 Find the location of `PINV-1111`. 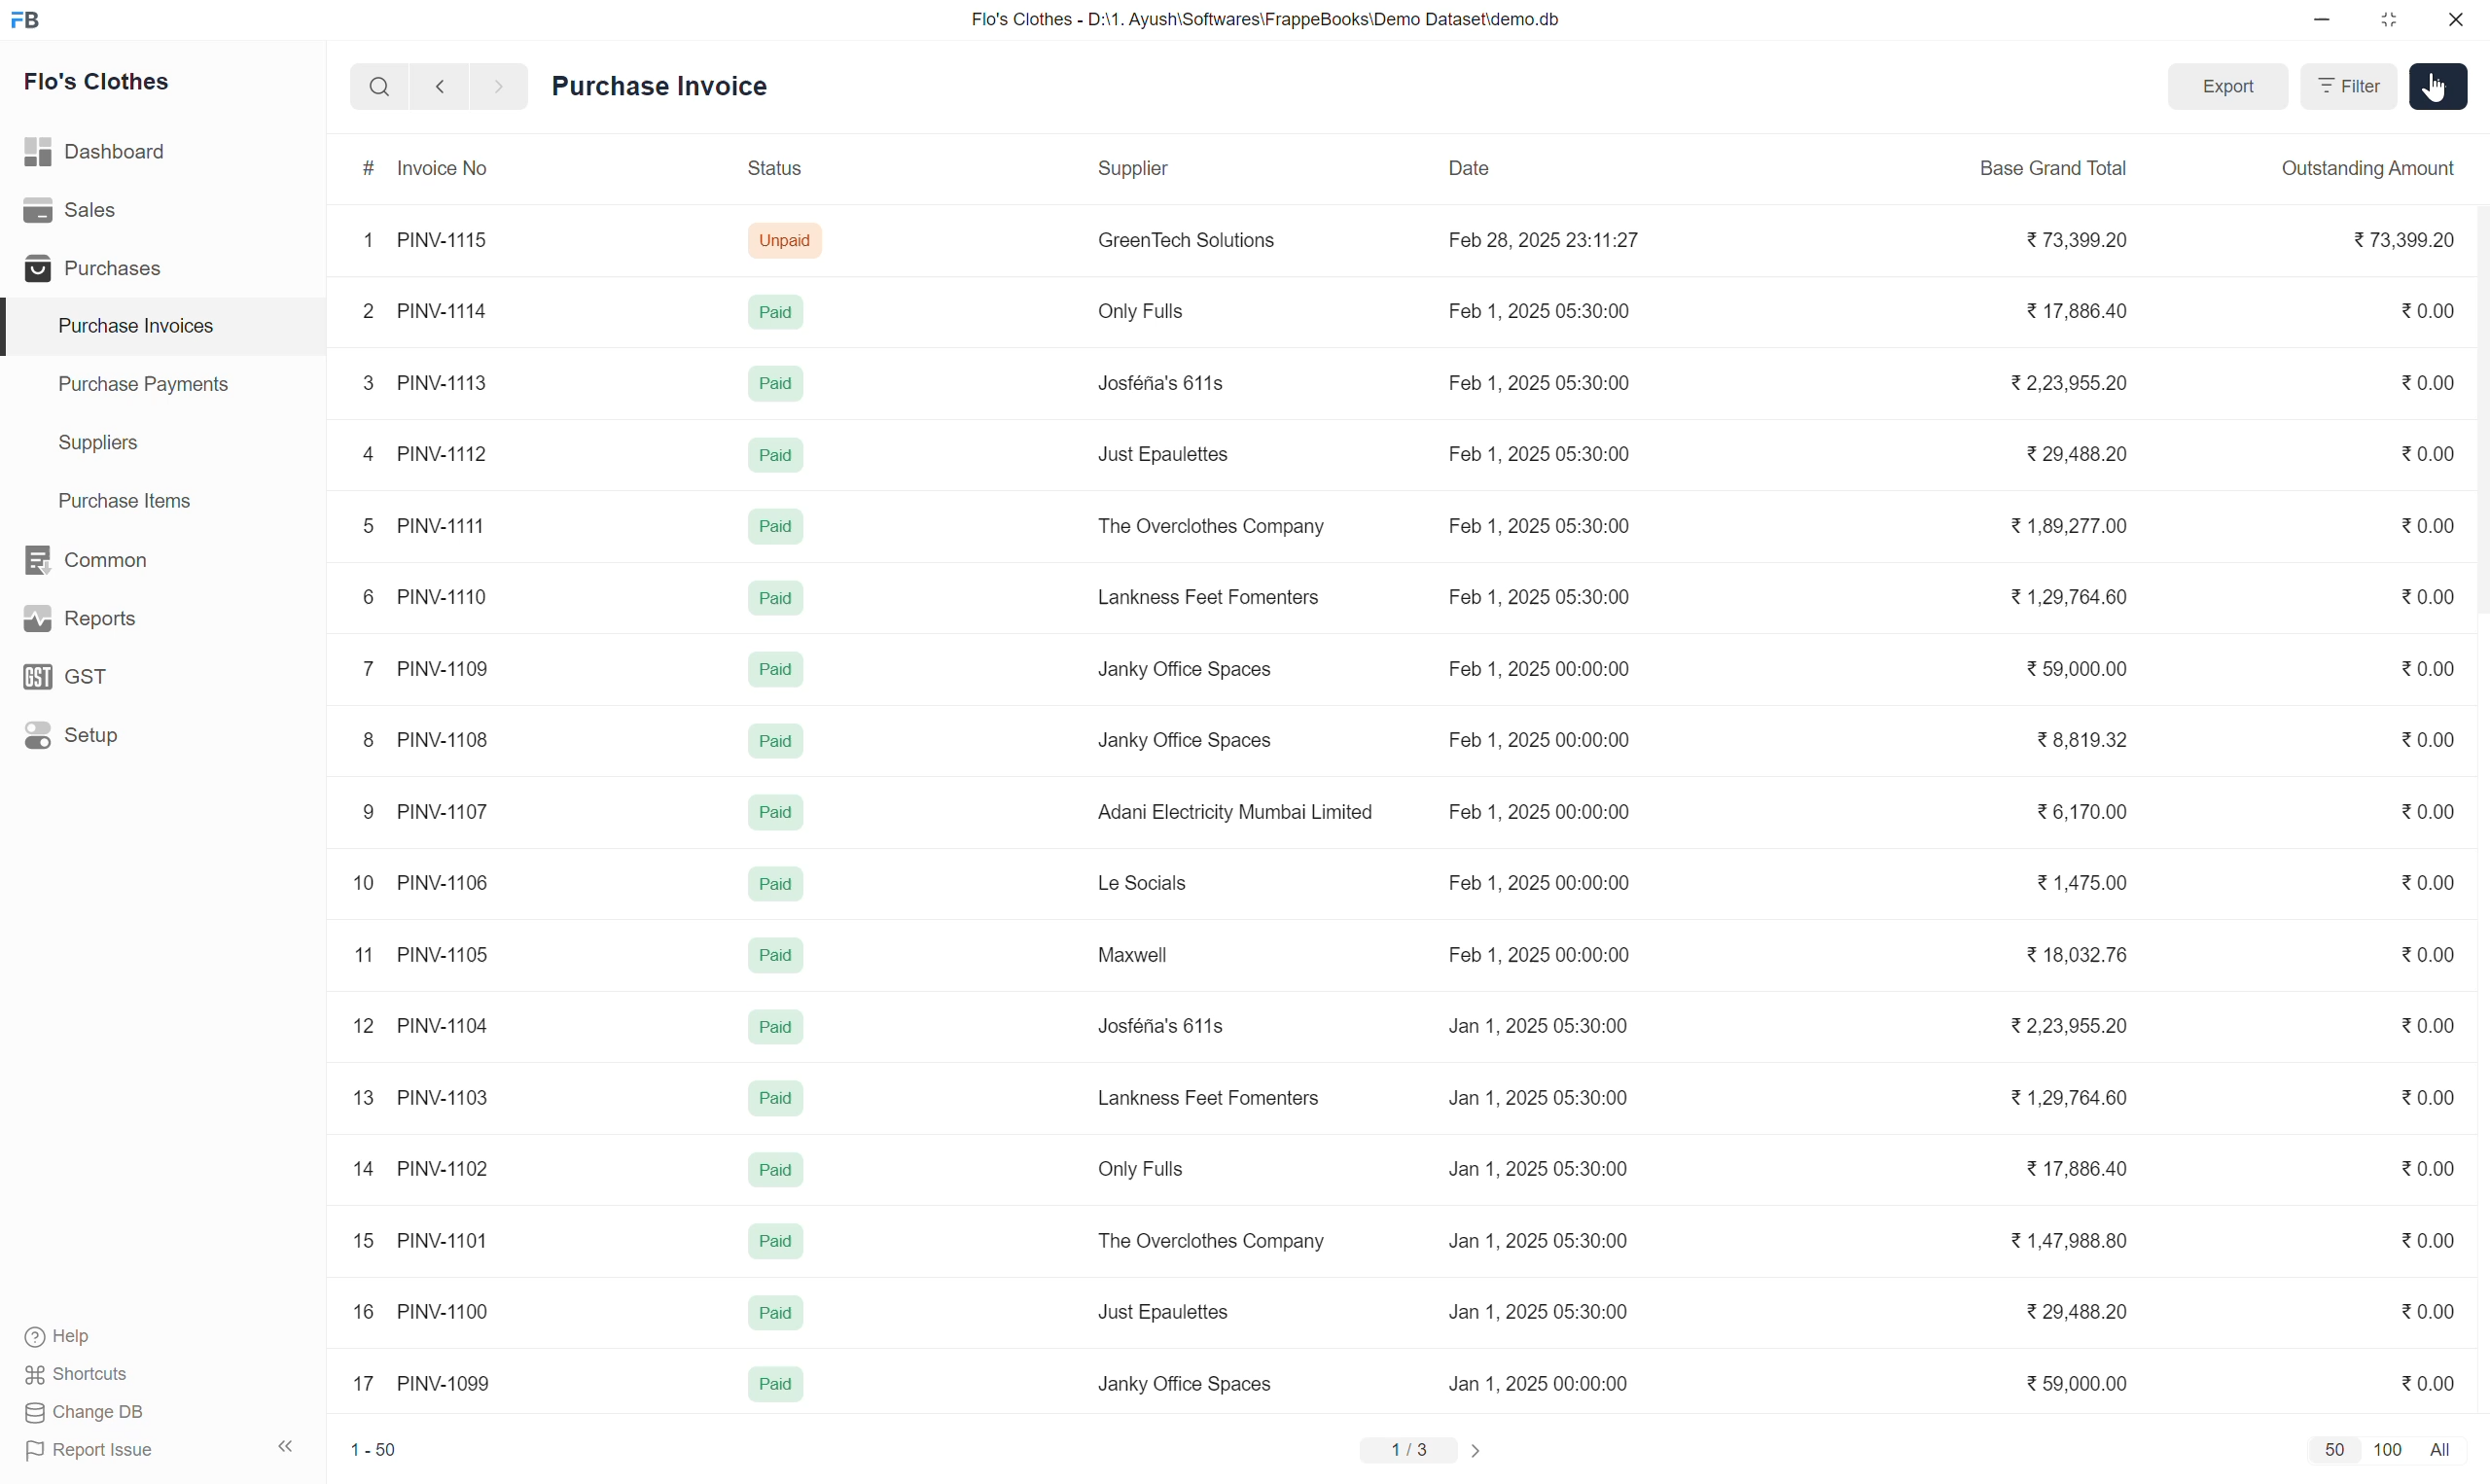

PINV-1111 is located at coordinates (441, 526).